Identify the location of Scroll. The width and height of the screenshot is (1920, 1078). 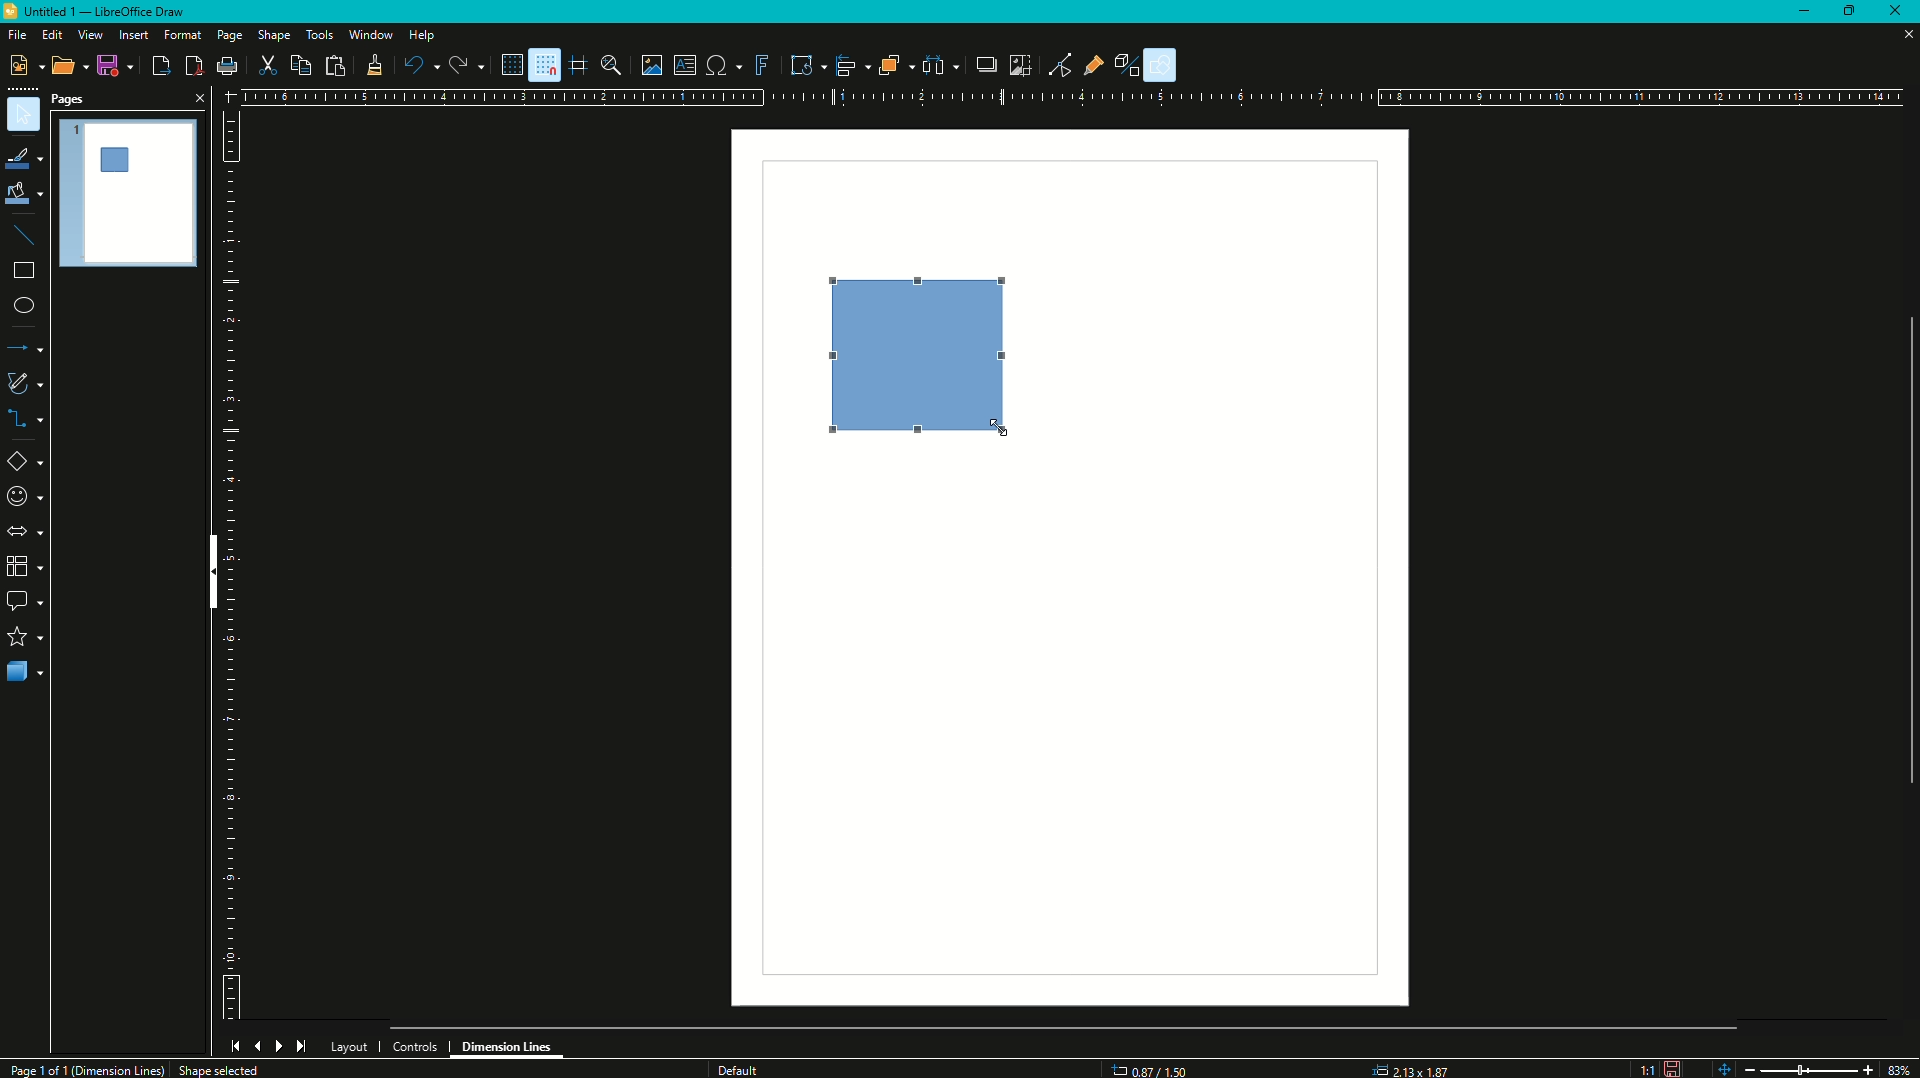
(1065, 1025).